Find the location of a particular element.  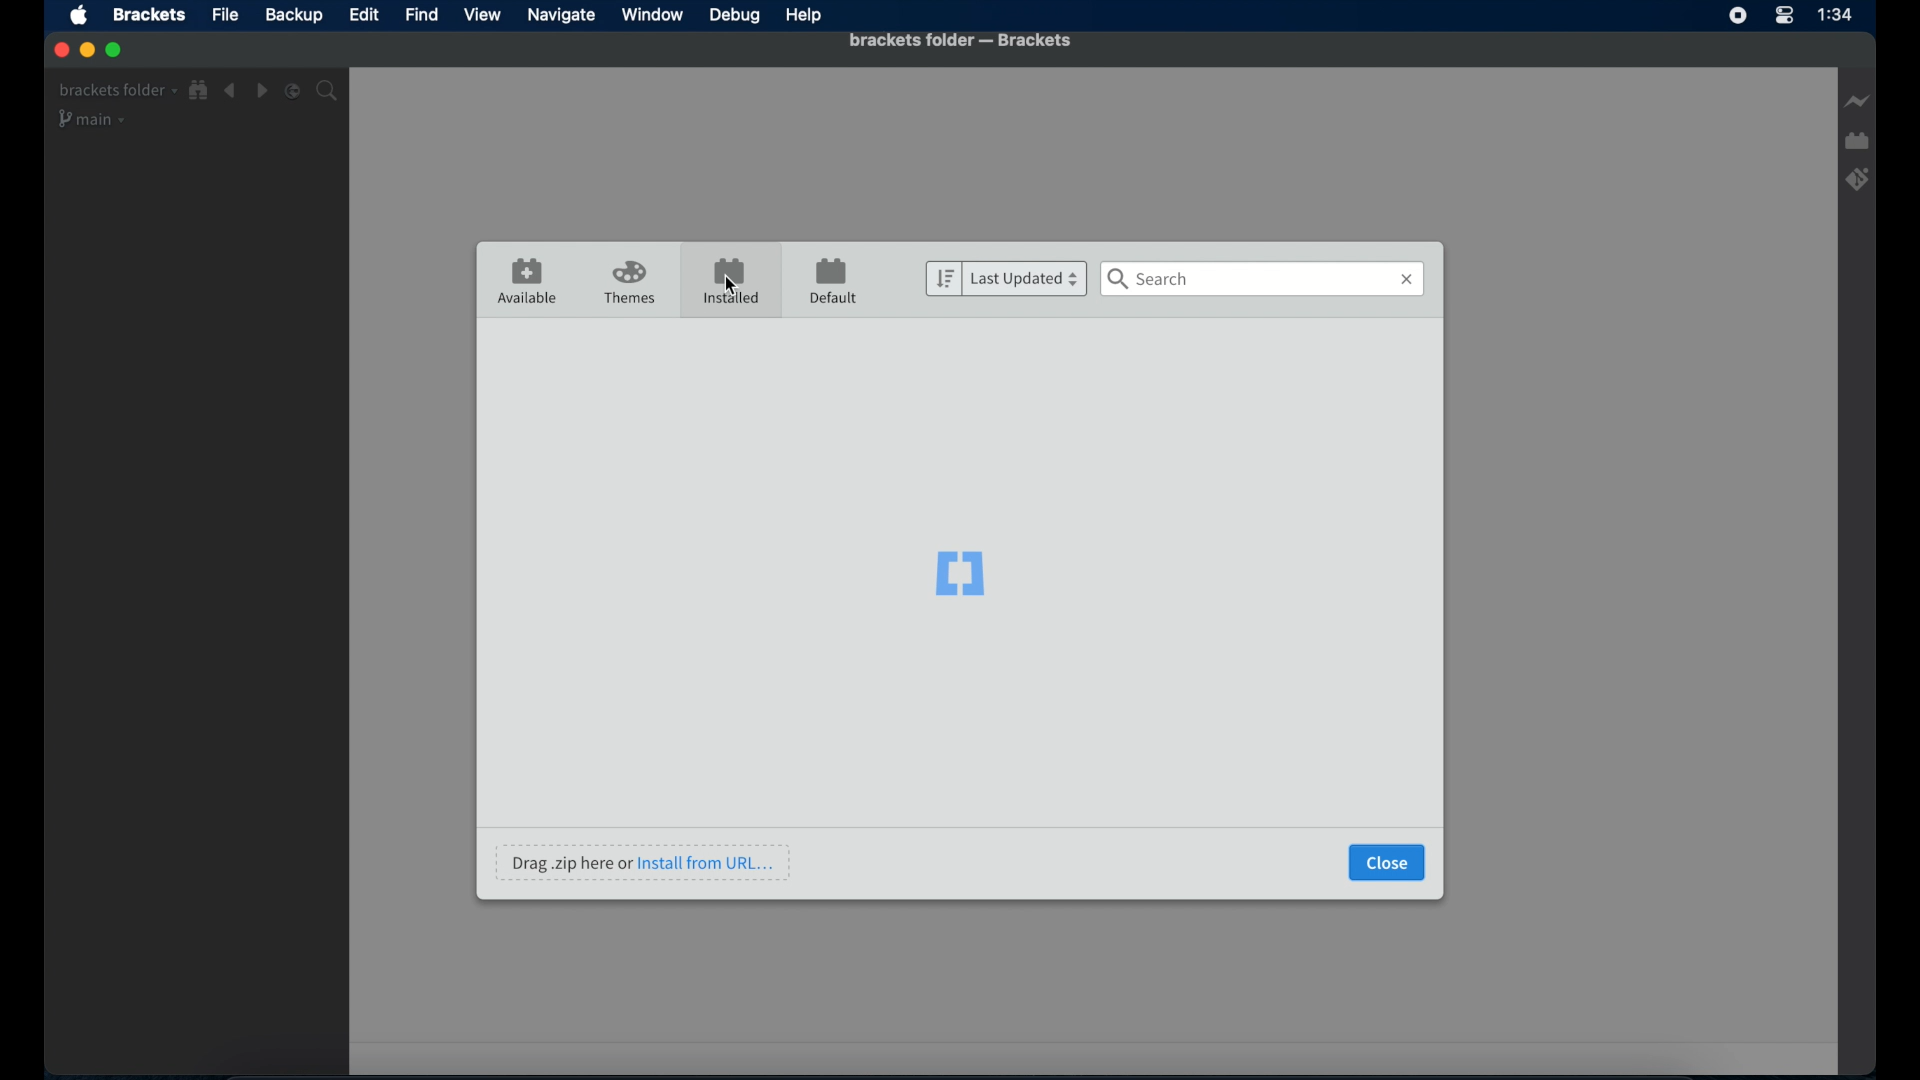

Live preview is located at coordinates (1857, 101).